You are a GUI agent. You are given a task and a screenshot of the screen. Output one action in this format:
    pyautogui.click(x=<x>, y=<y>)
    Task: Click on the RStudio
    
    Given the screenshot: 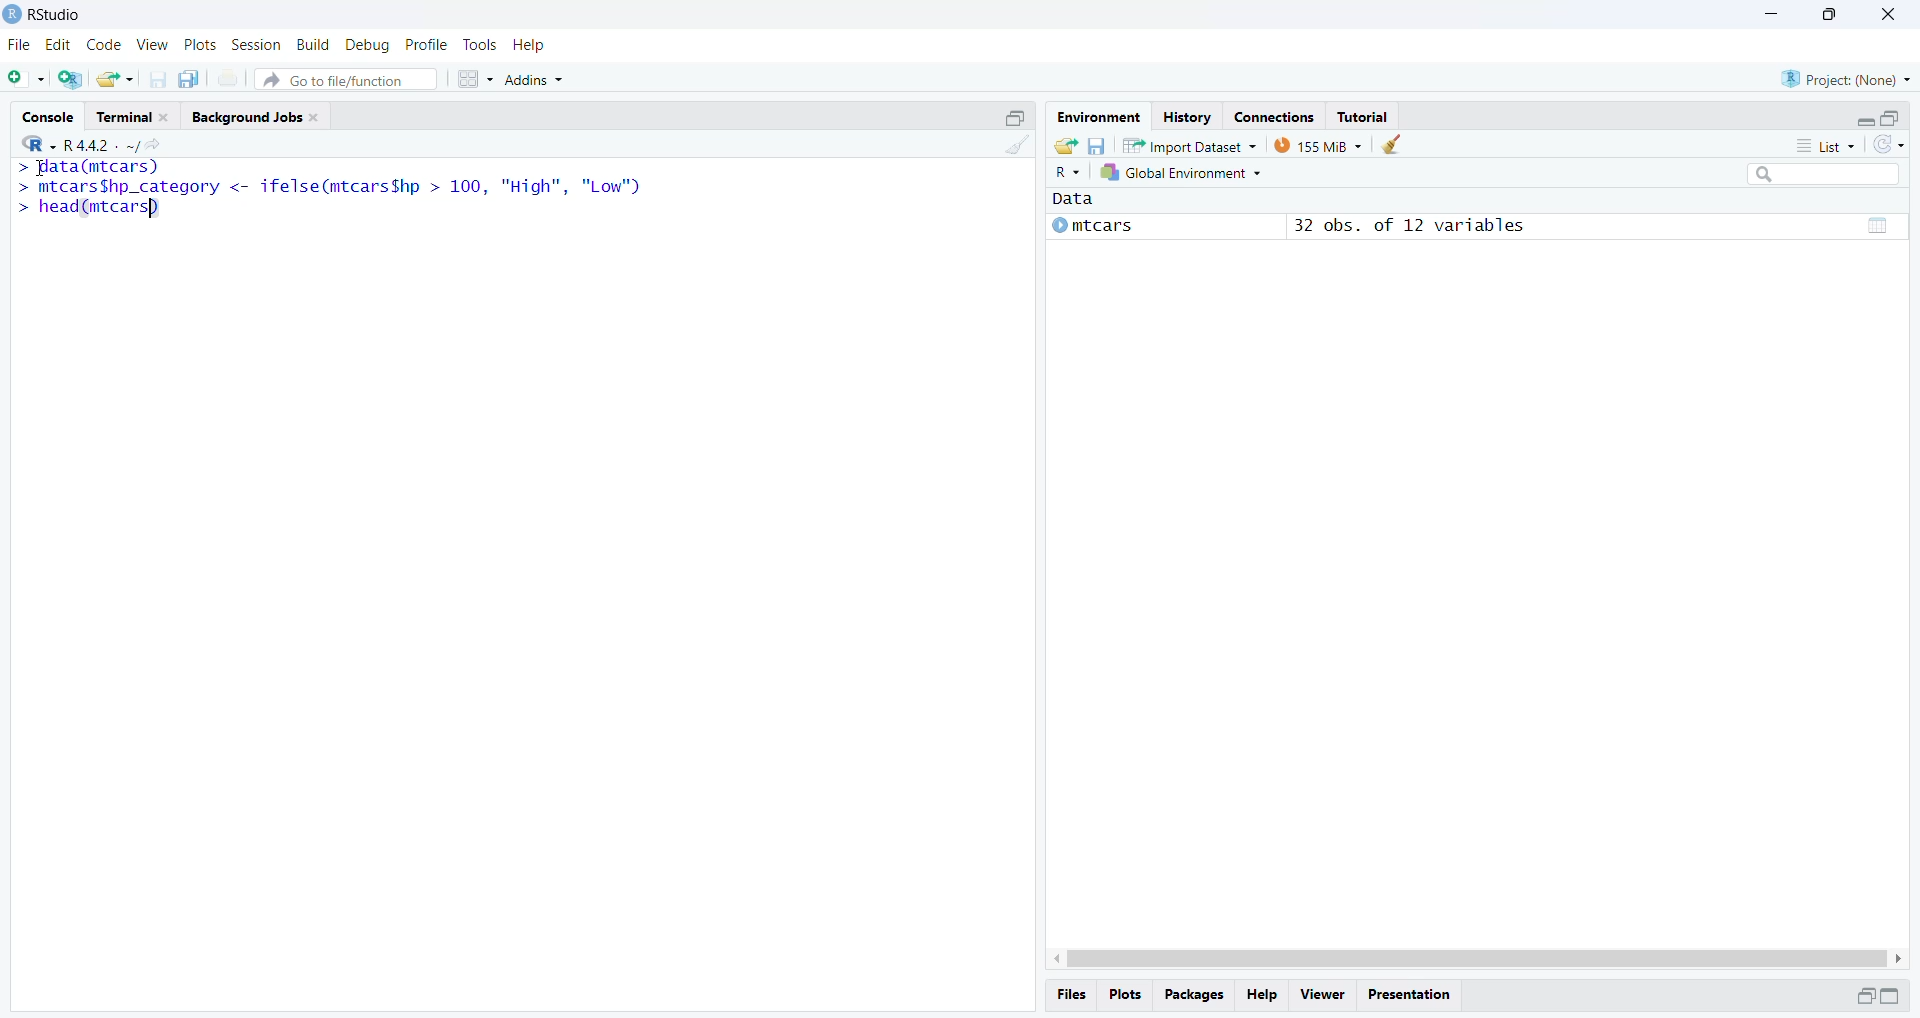 What is the action you would take?
    pyautogui.click(x=53, y=15)
    